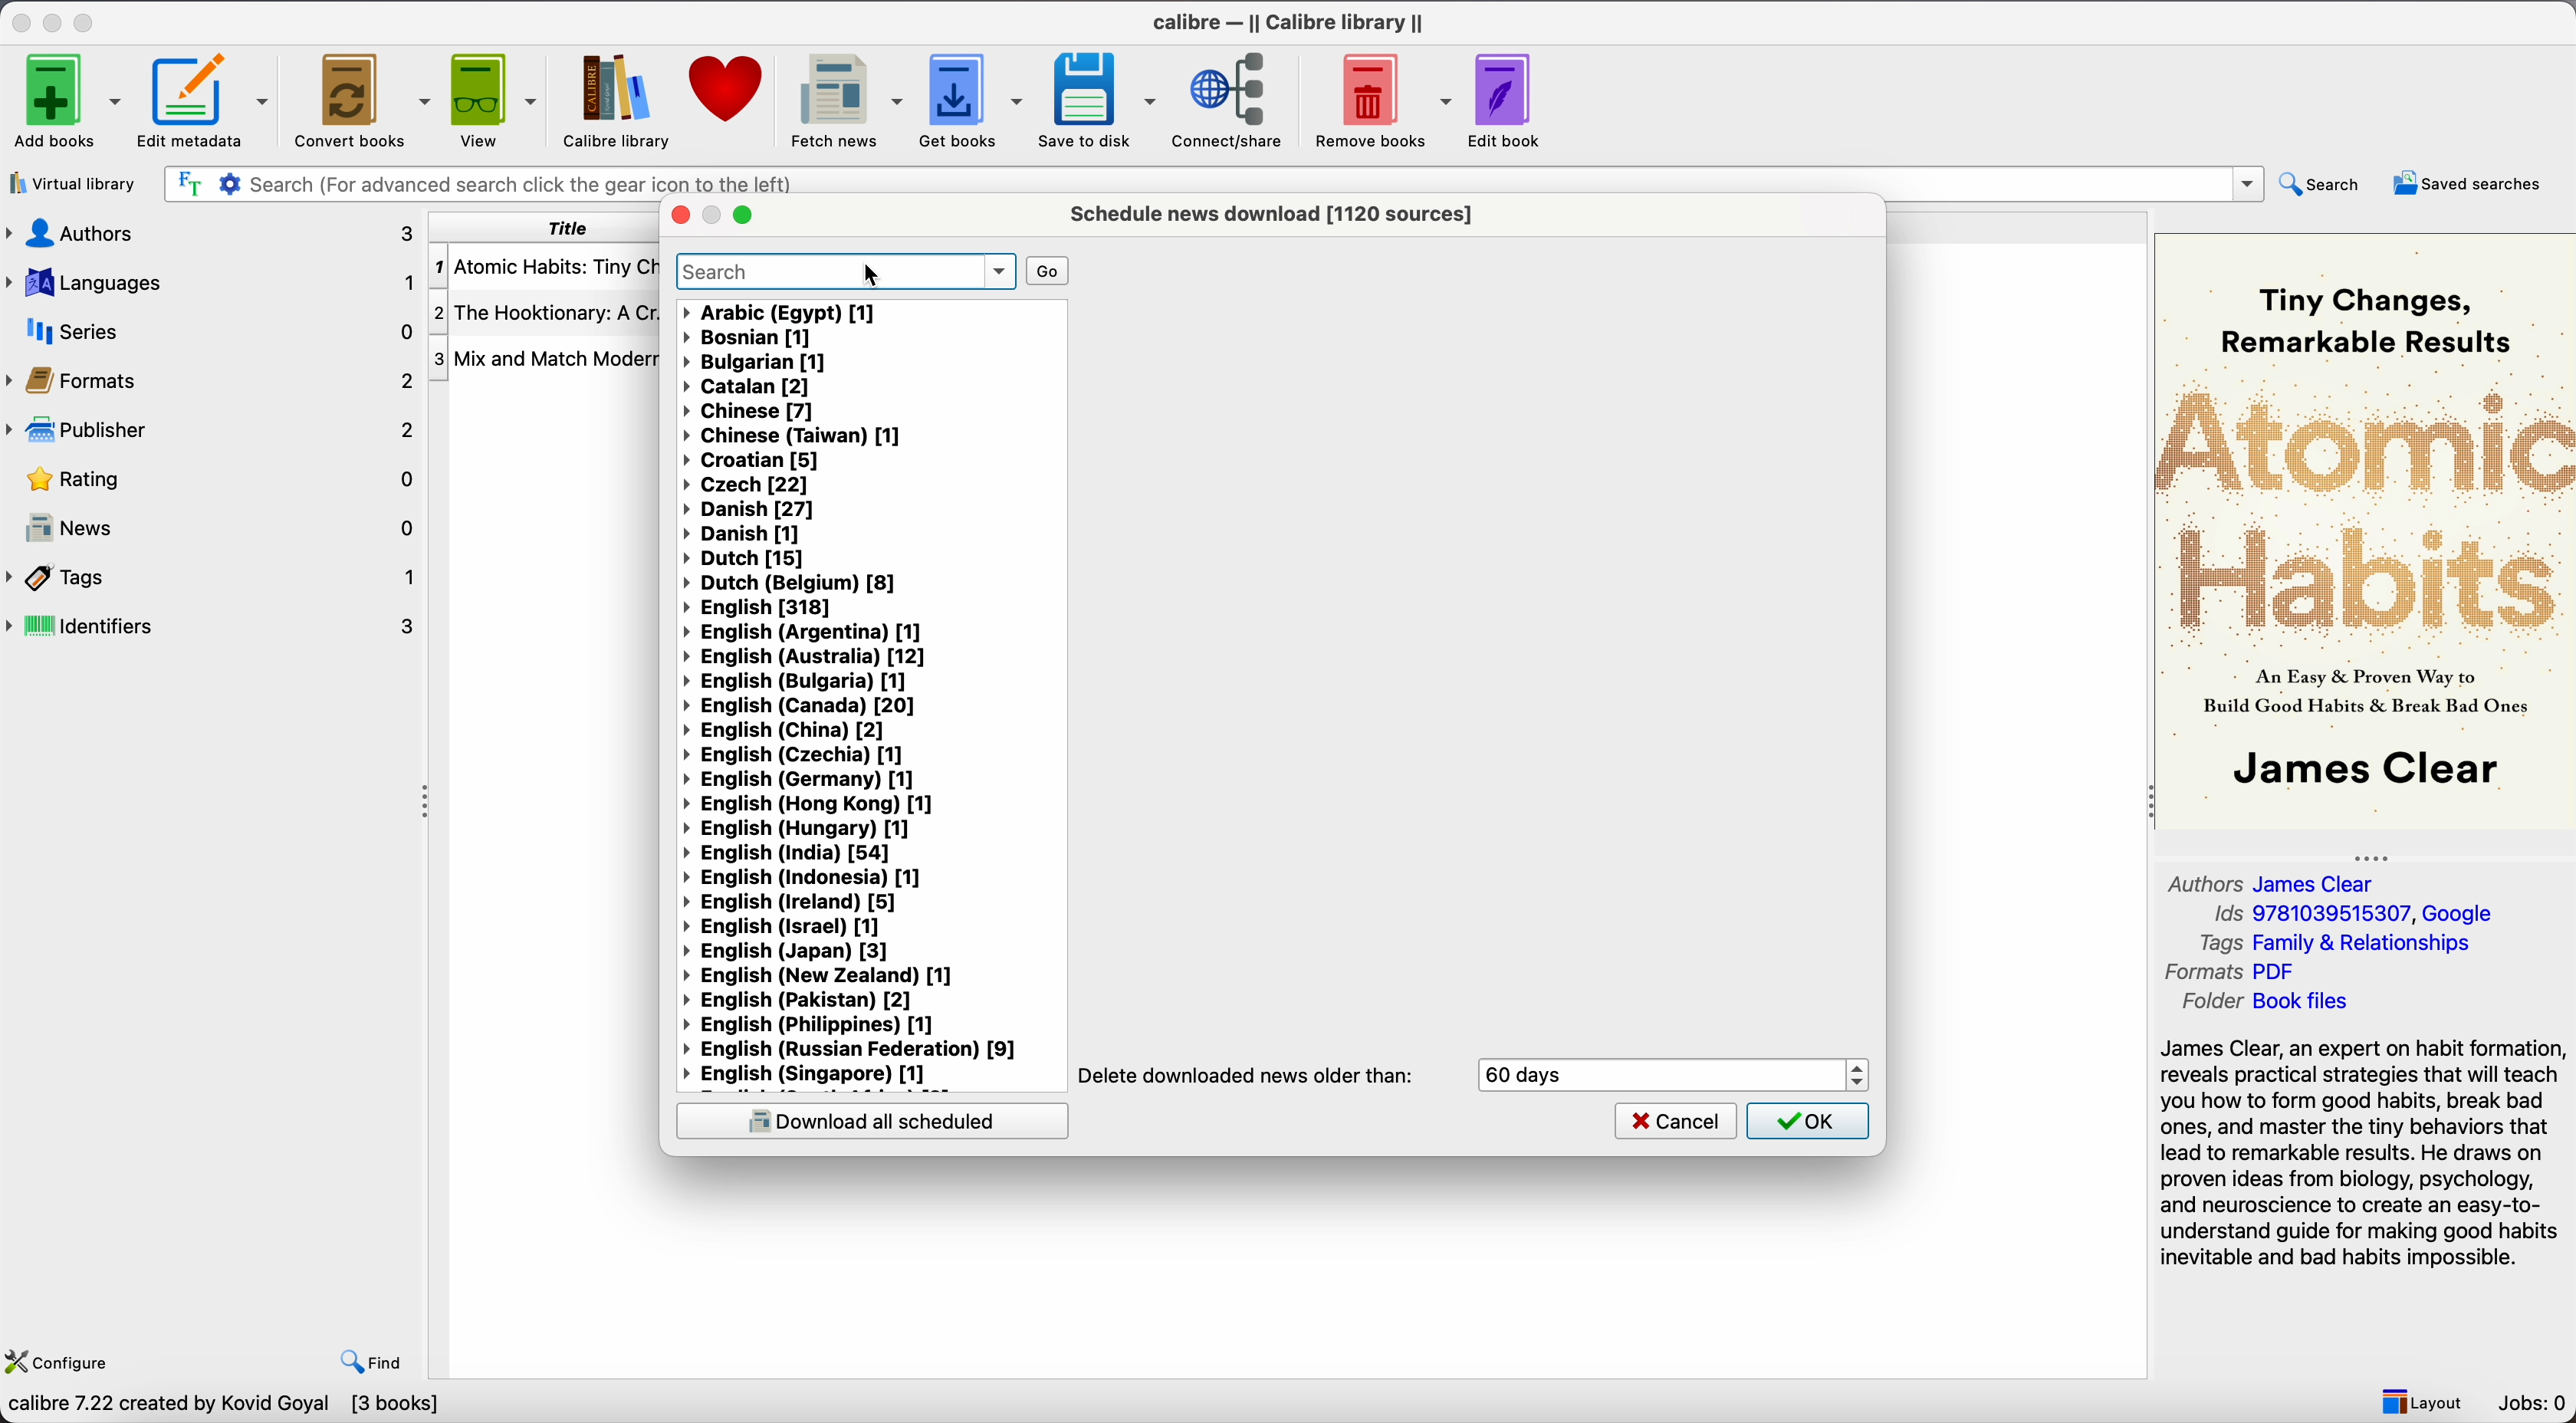  I want to click on Chinese [7], so click(750, 410).